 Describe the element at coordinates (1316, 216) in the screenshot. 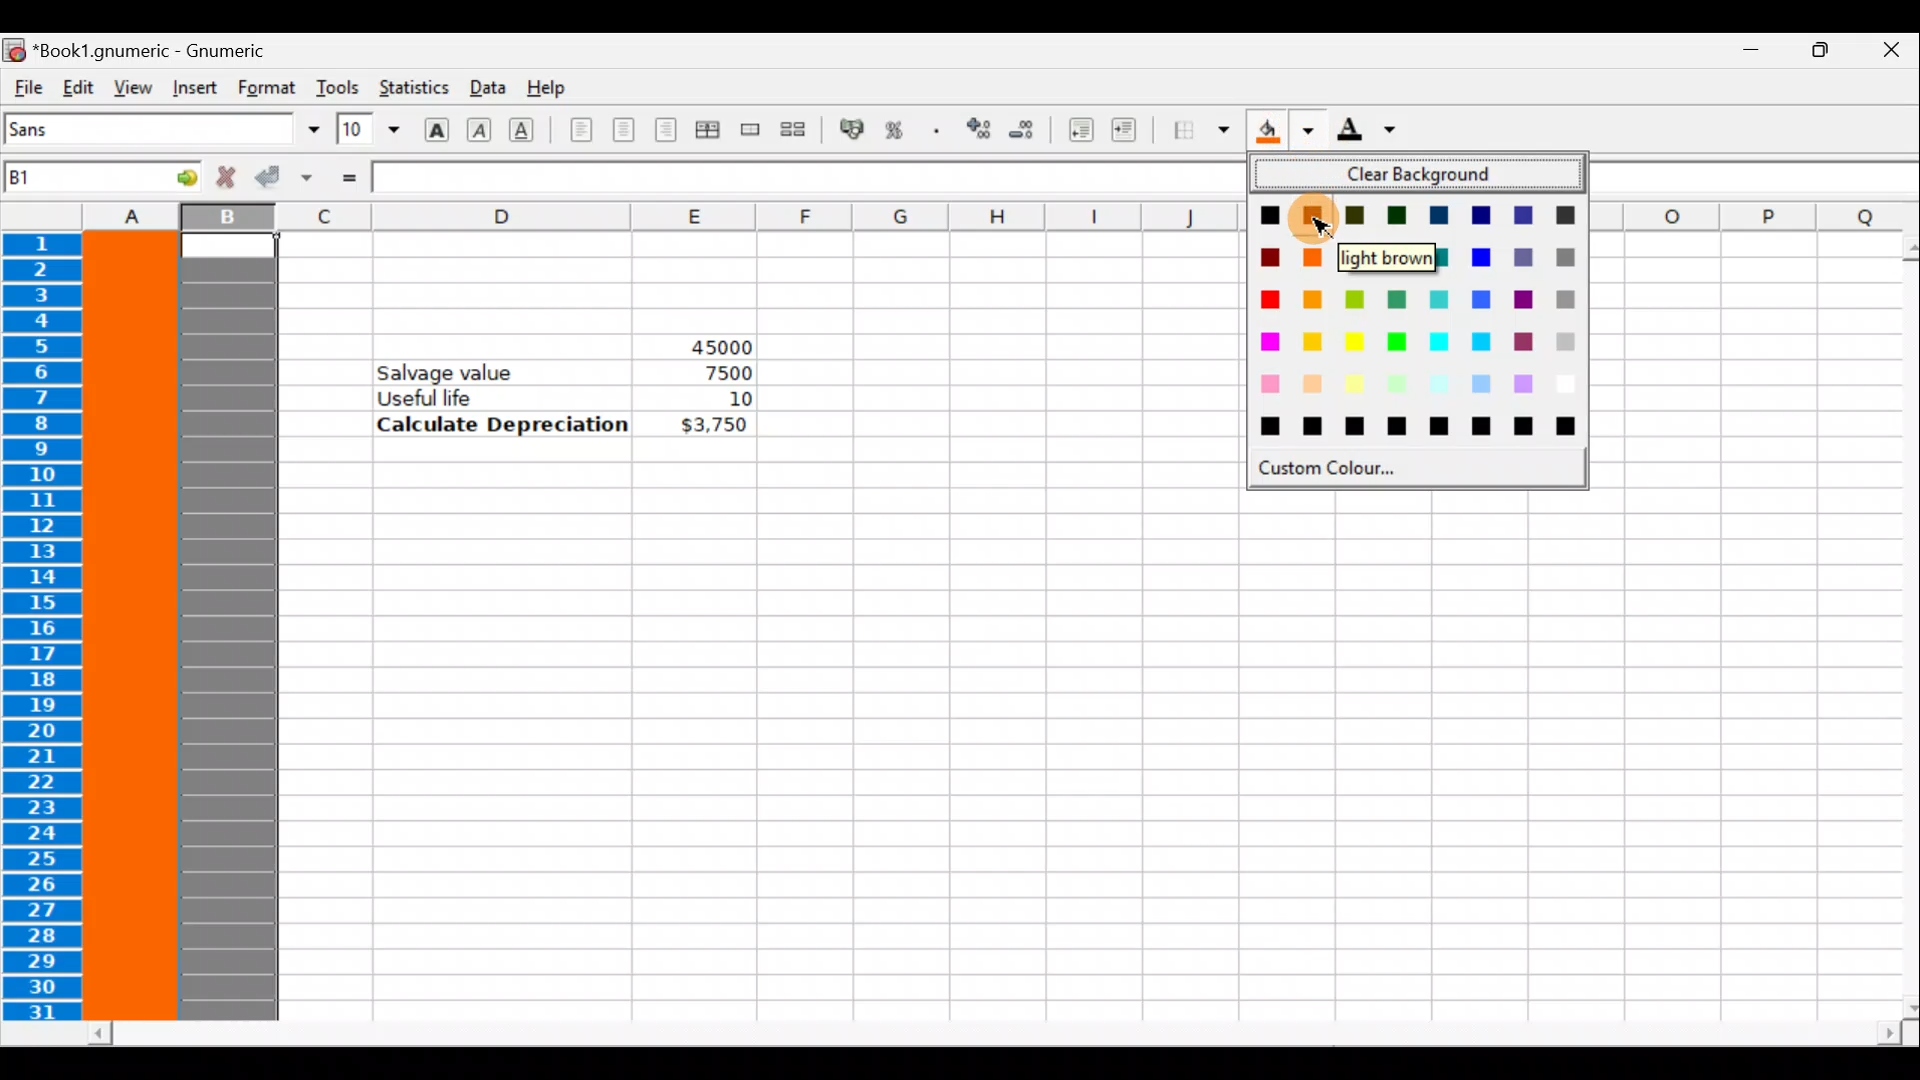

I see `Cursor on light brown` at that location.